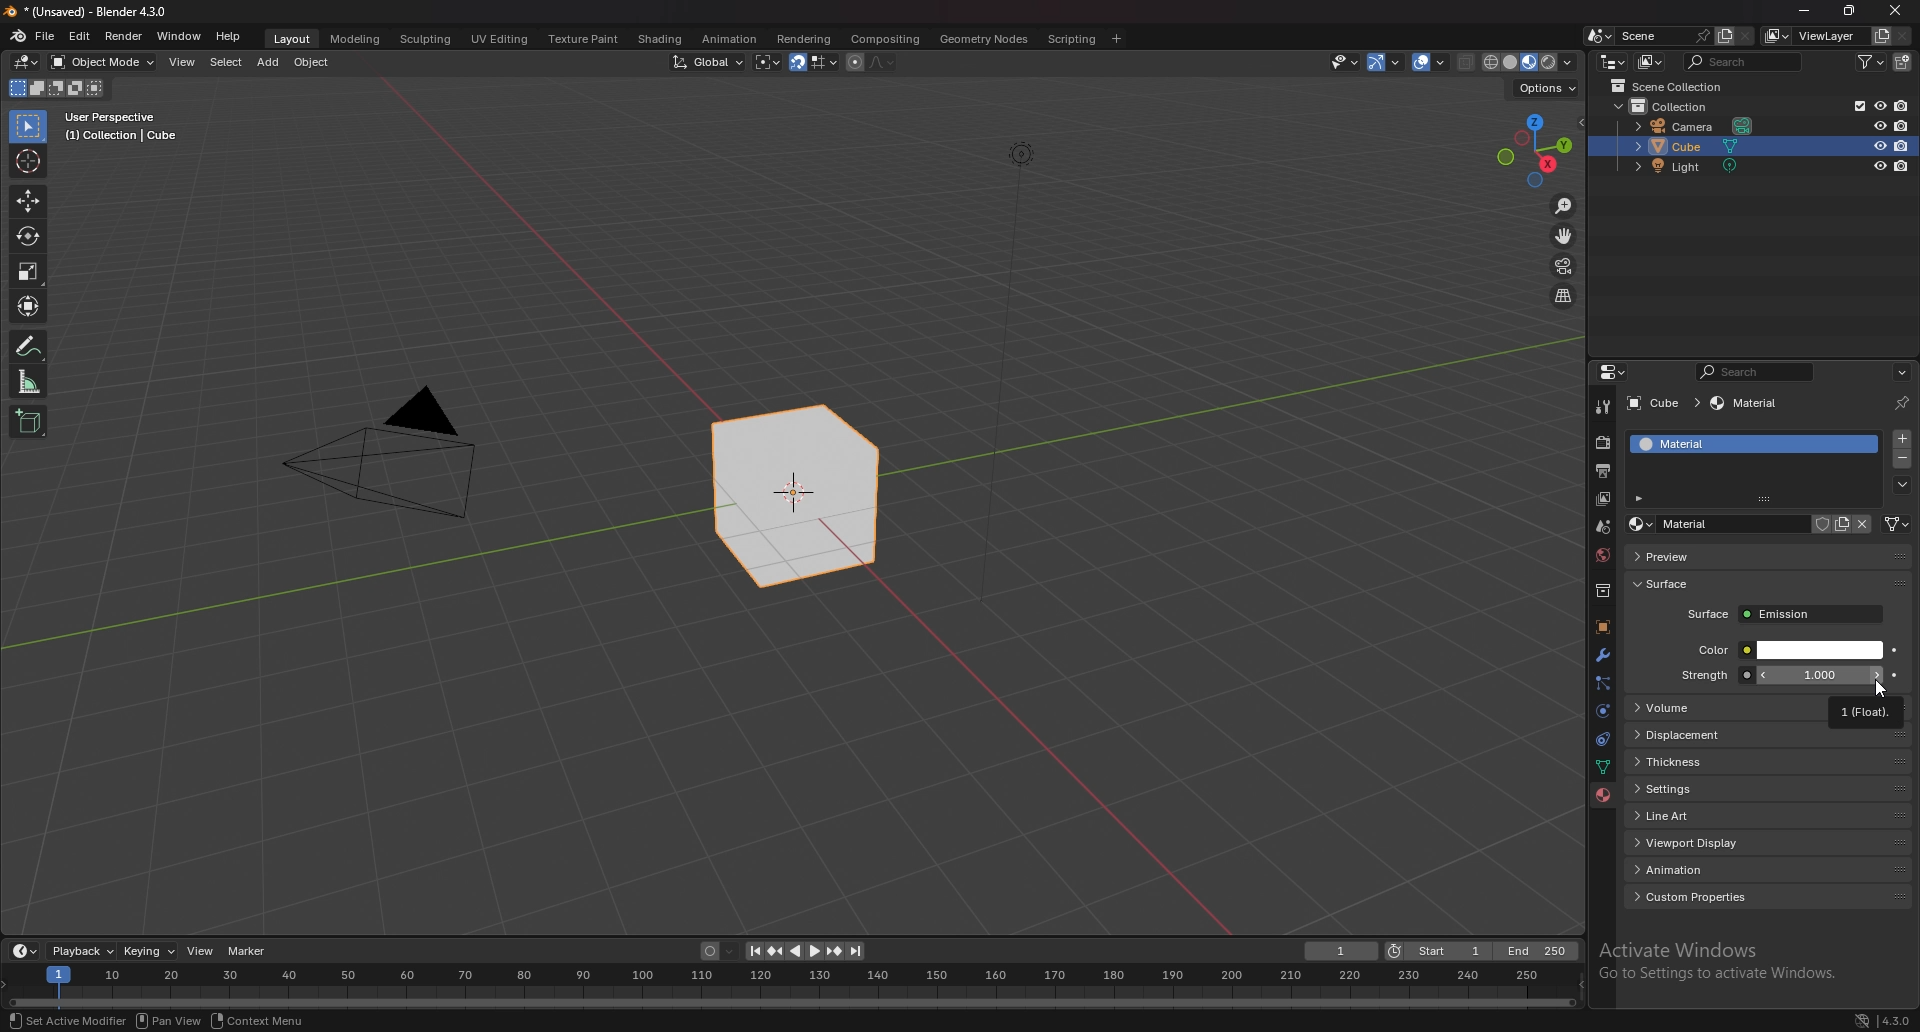  What do you see at coordinates (1700, 556) in the screenshot?
I see `preview` at bounding box center [1700, 556].